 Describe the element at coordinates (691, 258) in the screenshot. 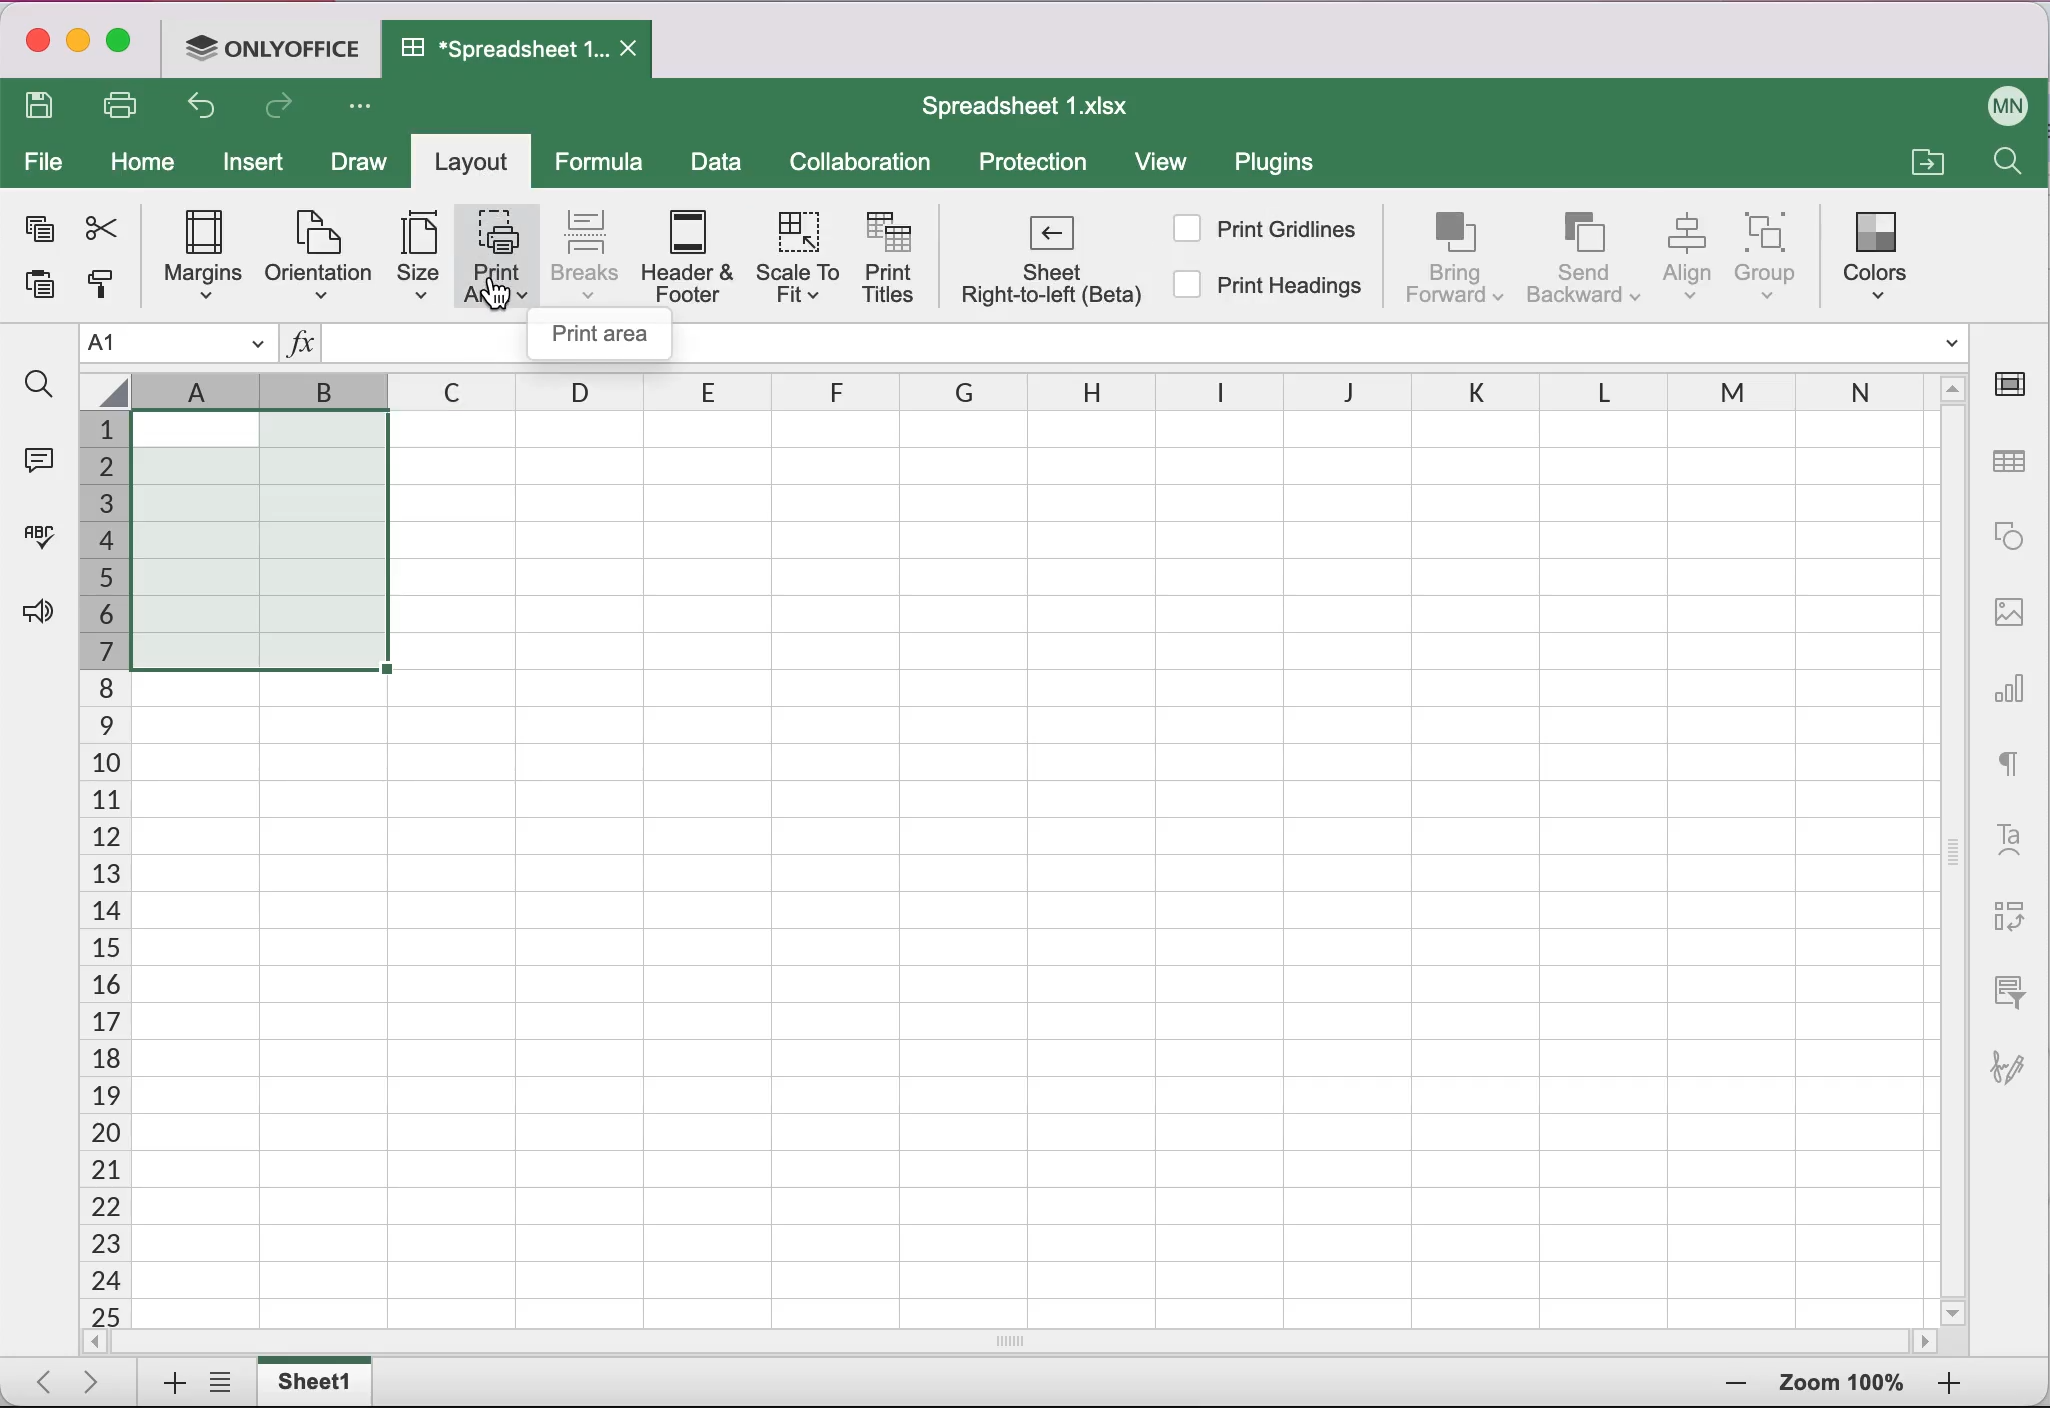

I see `Header & footer` at that location.